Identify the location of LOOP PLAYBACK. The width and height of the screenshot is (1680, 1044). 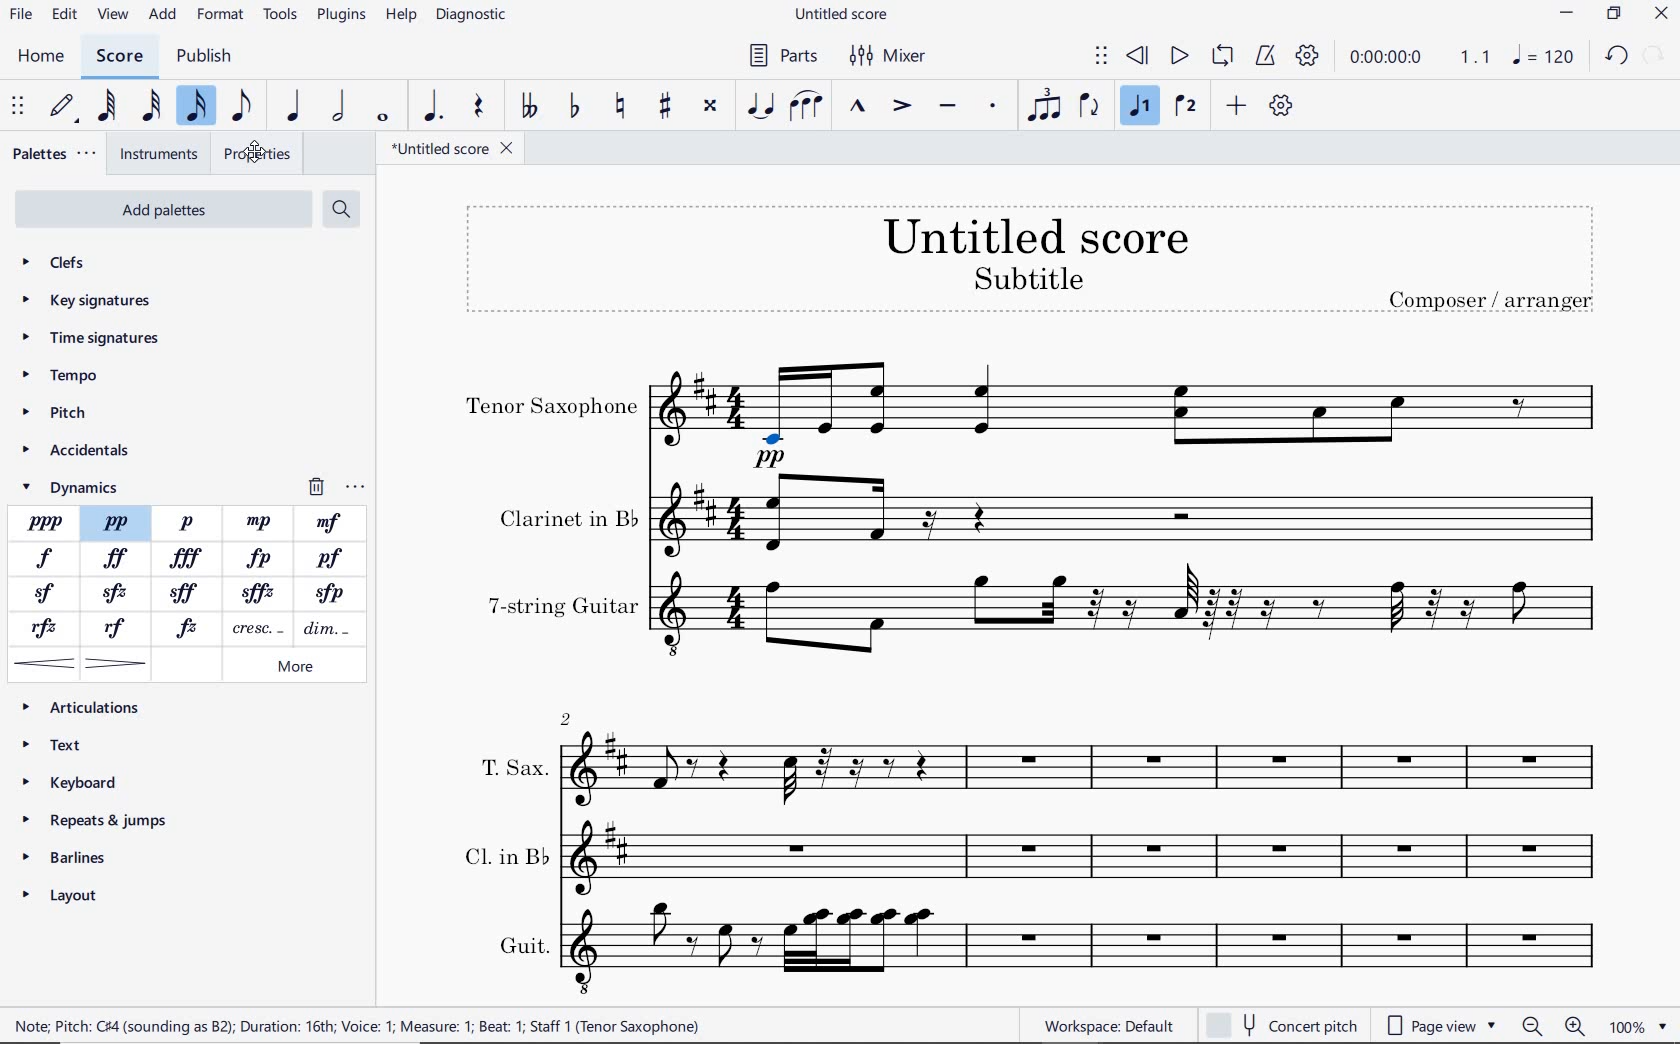
(1225, 57).